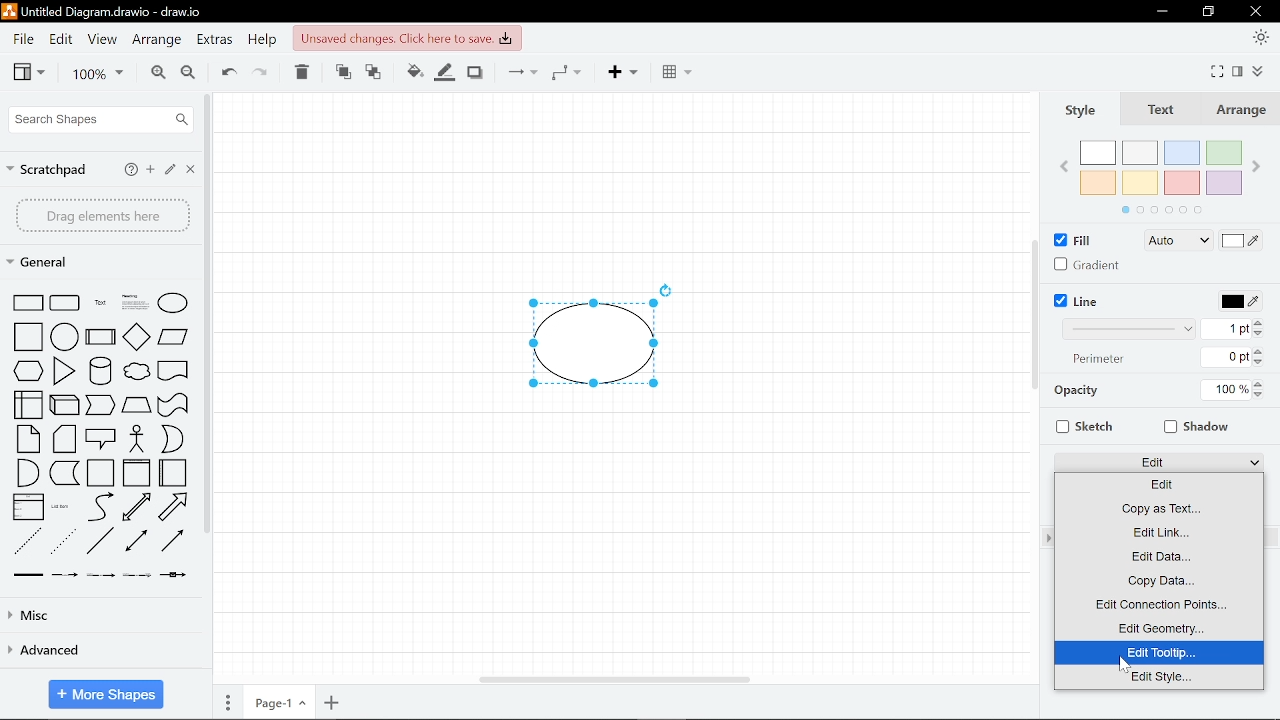  I want to click on Sketch, so click(1081, 426).